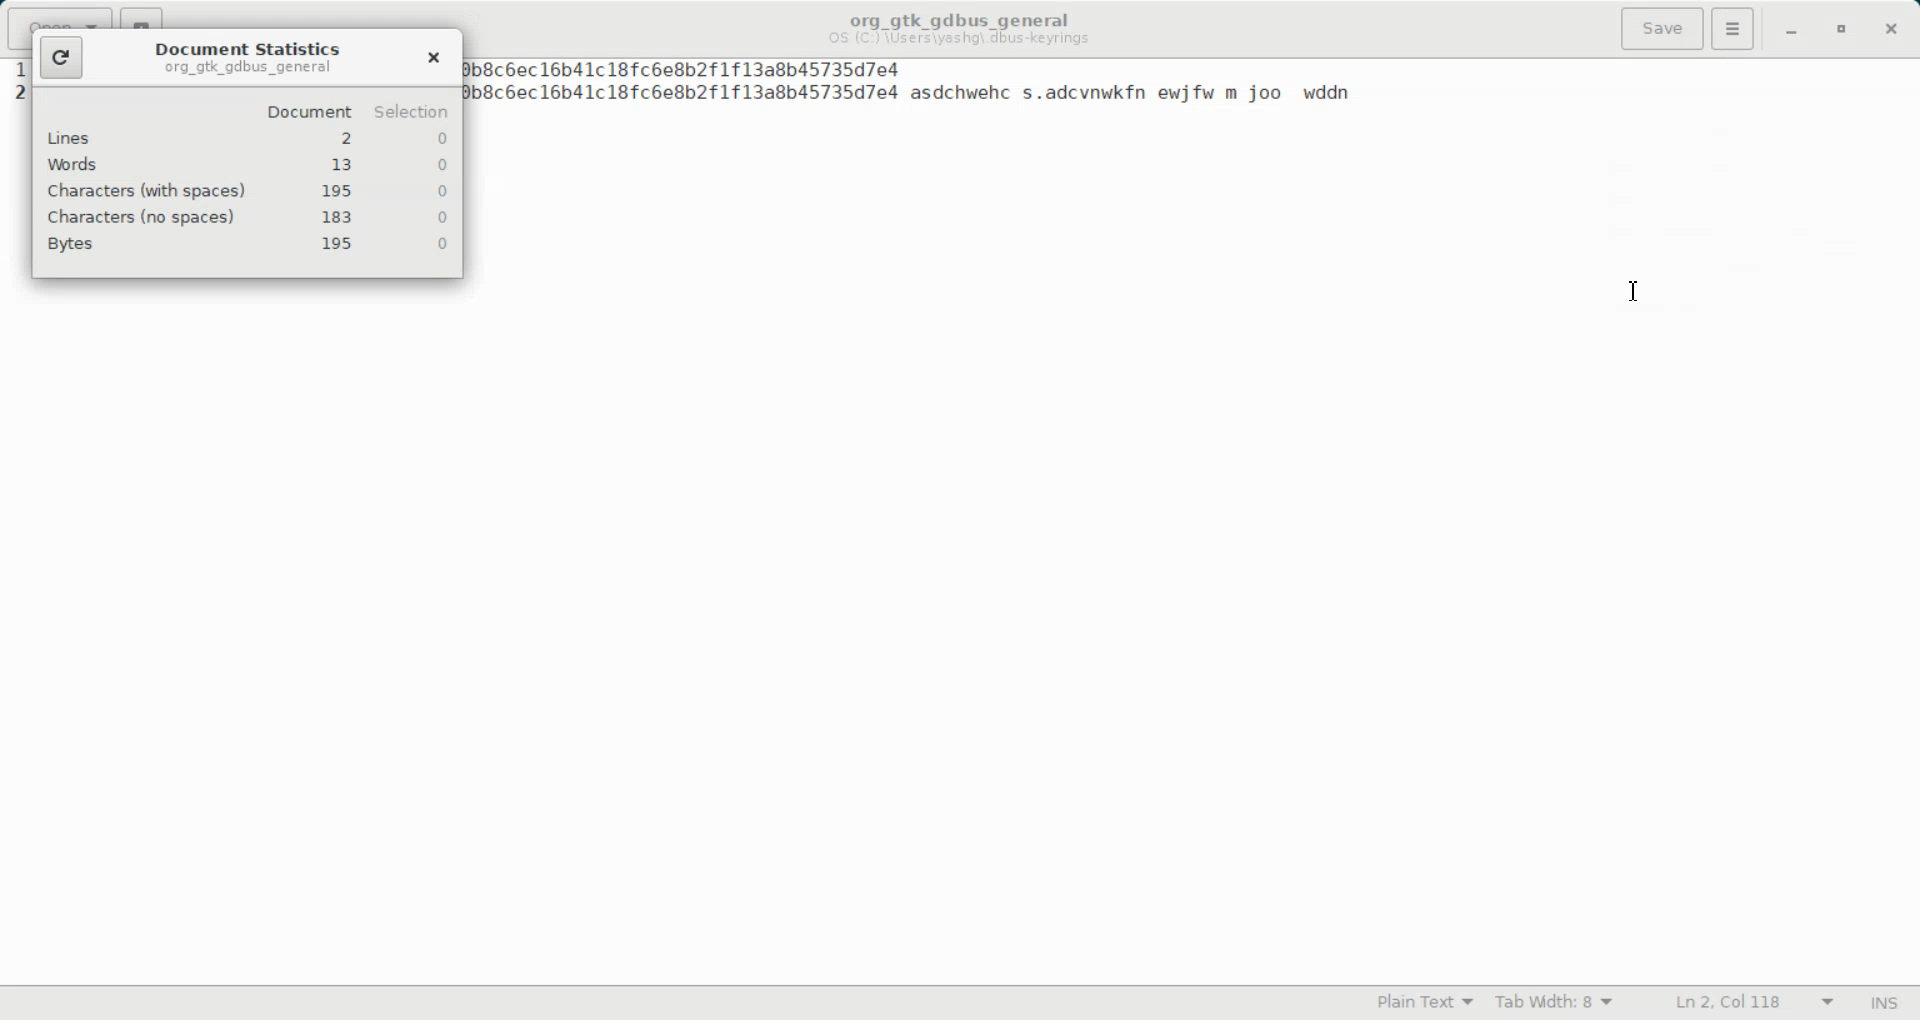 Image resolution: width=1920 pixels, height=1020 pixels. What do you see at coordinates (1553, 1003) in the screenshot?
I see `Tab width: 8` at bounding box center [1553, 1003].